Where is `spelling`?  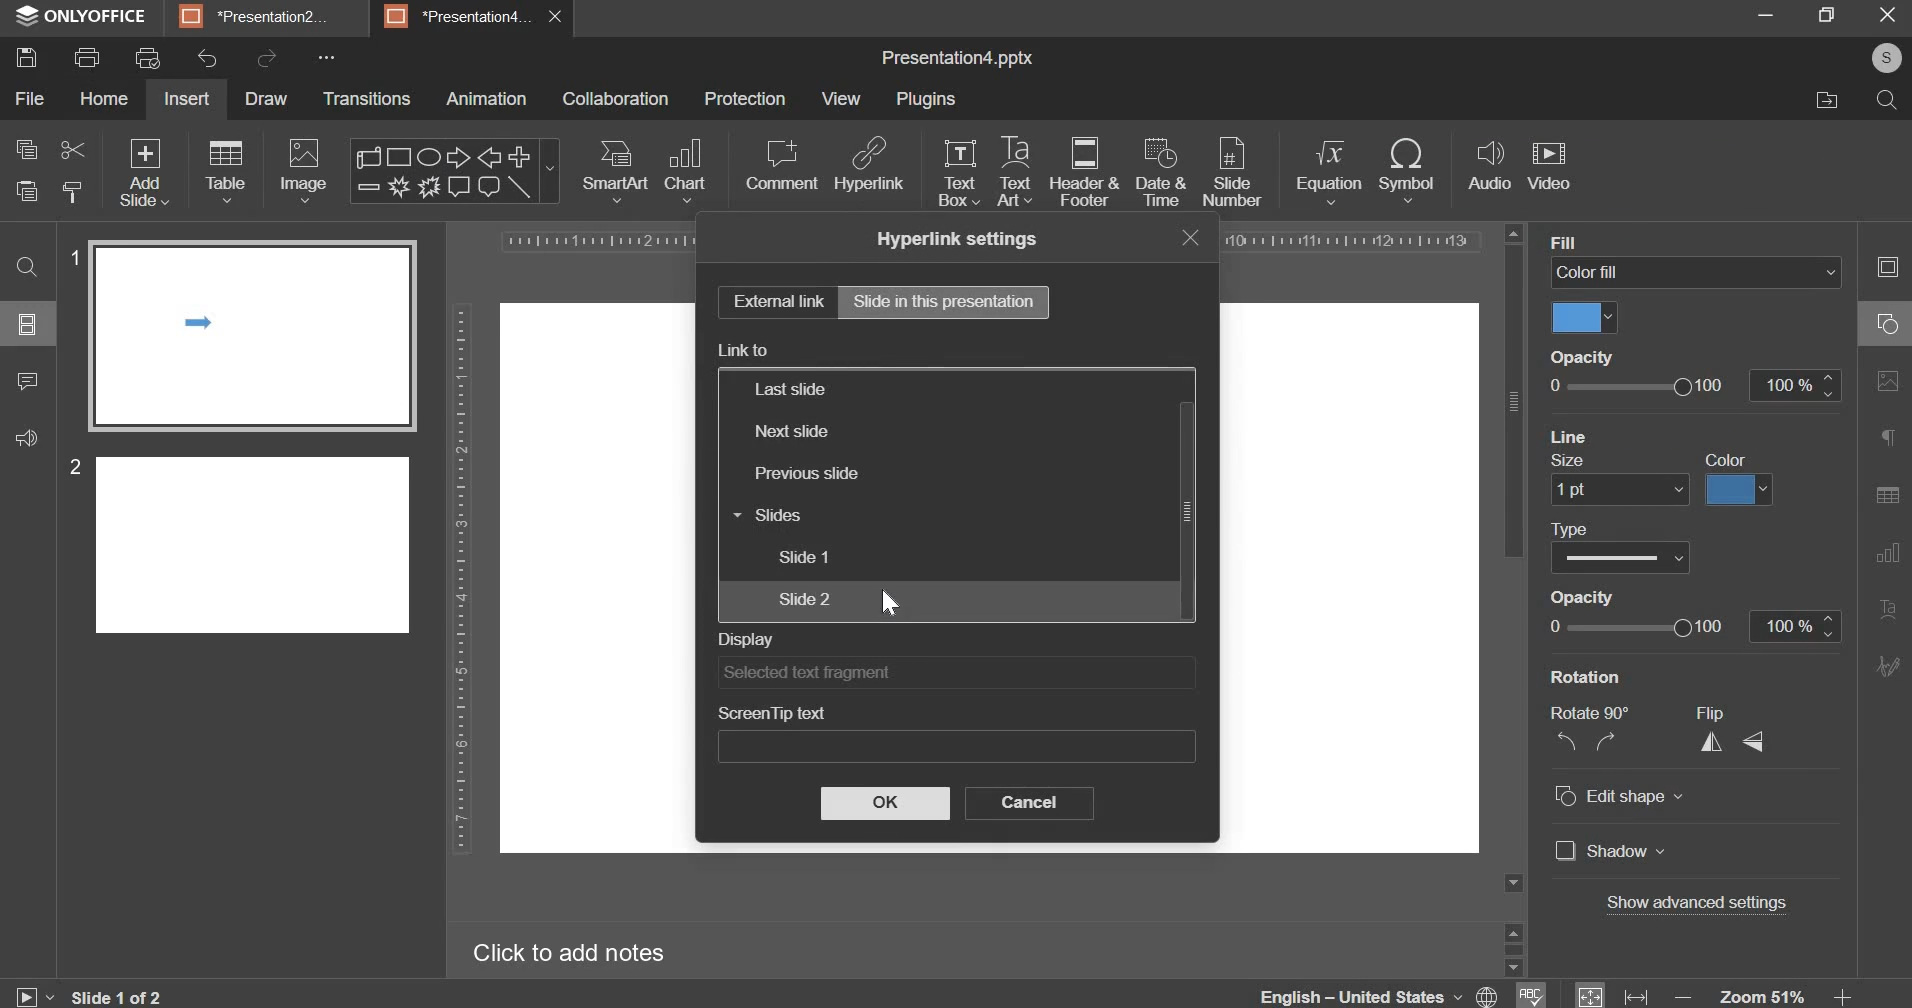 spelling is located at coordinates (1529, 987).